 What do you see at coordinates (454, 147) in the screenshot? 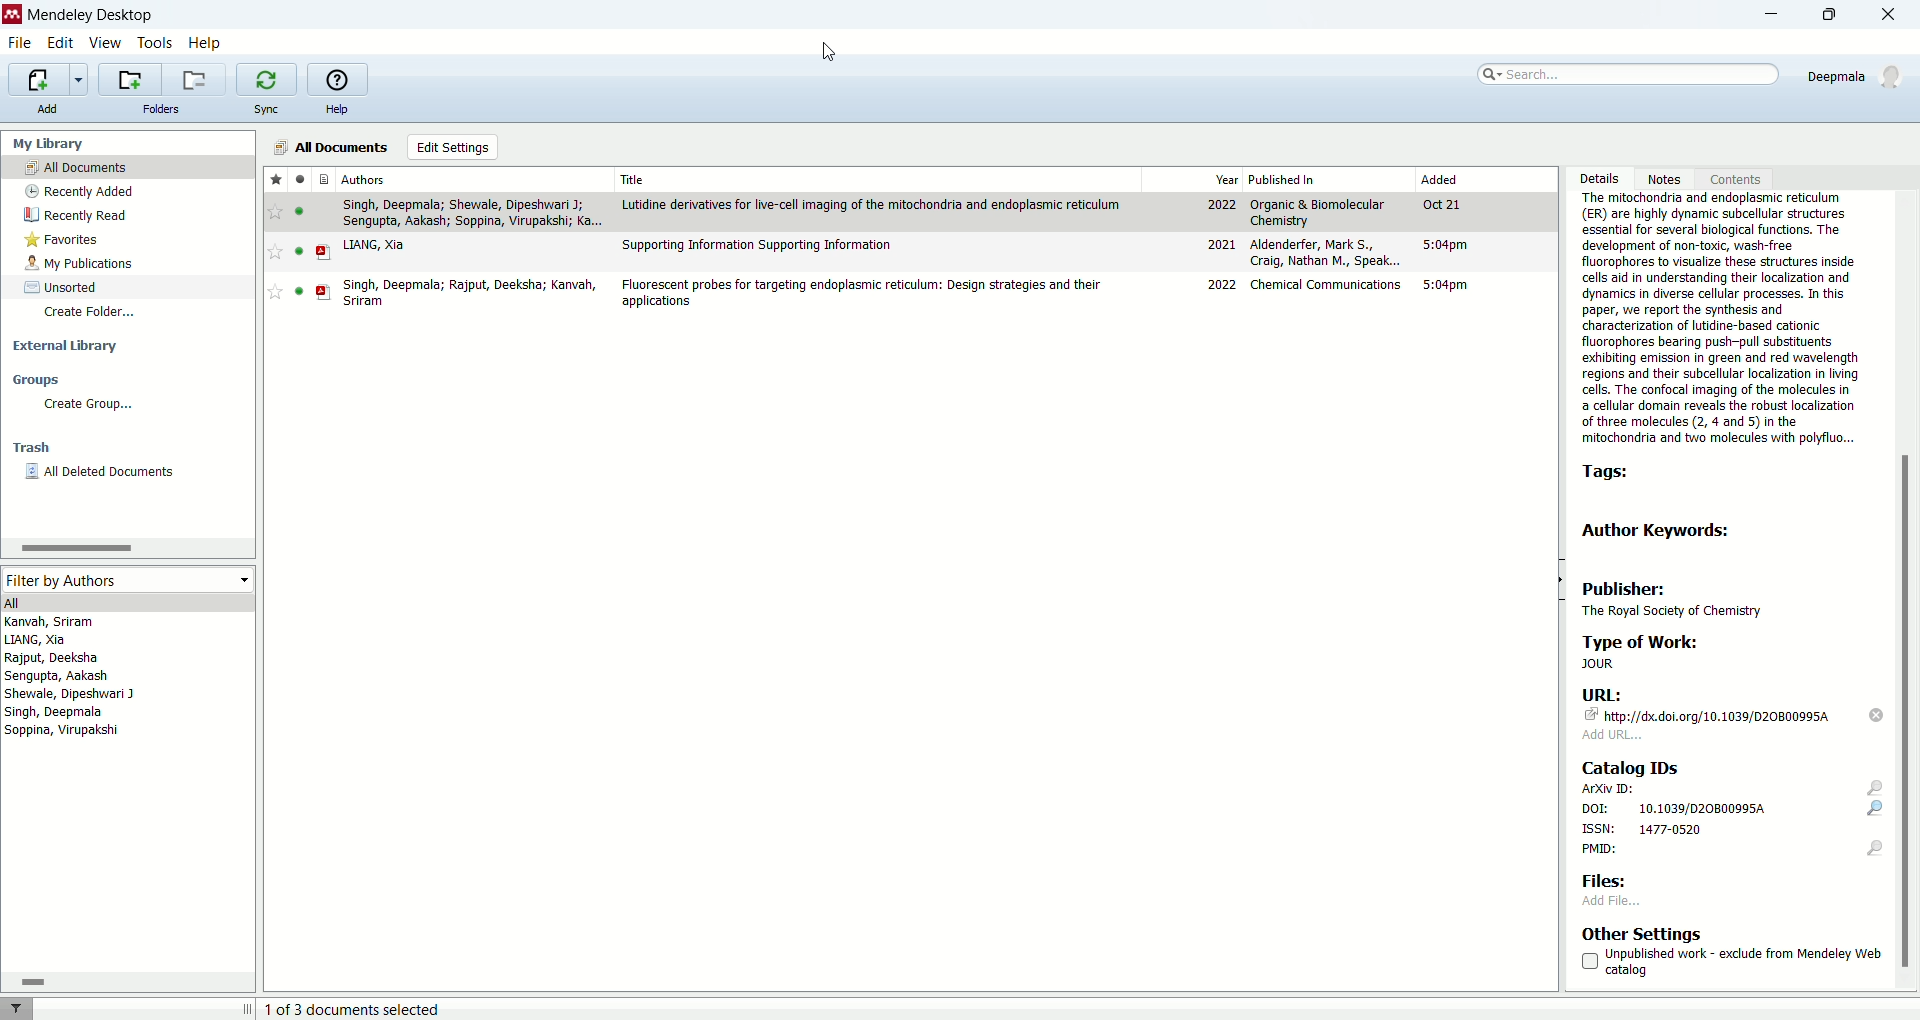
I see `edit settings` at bounding box center [454, 147].